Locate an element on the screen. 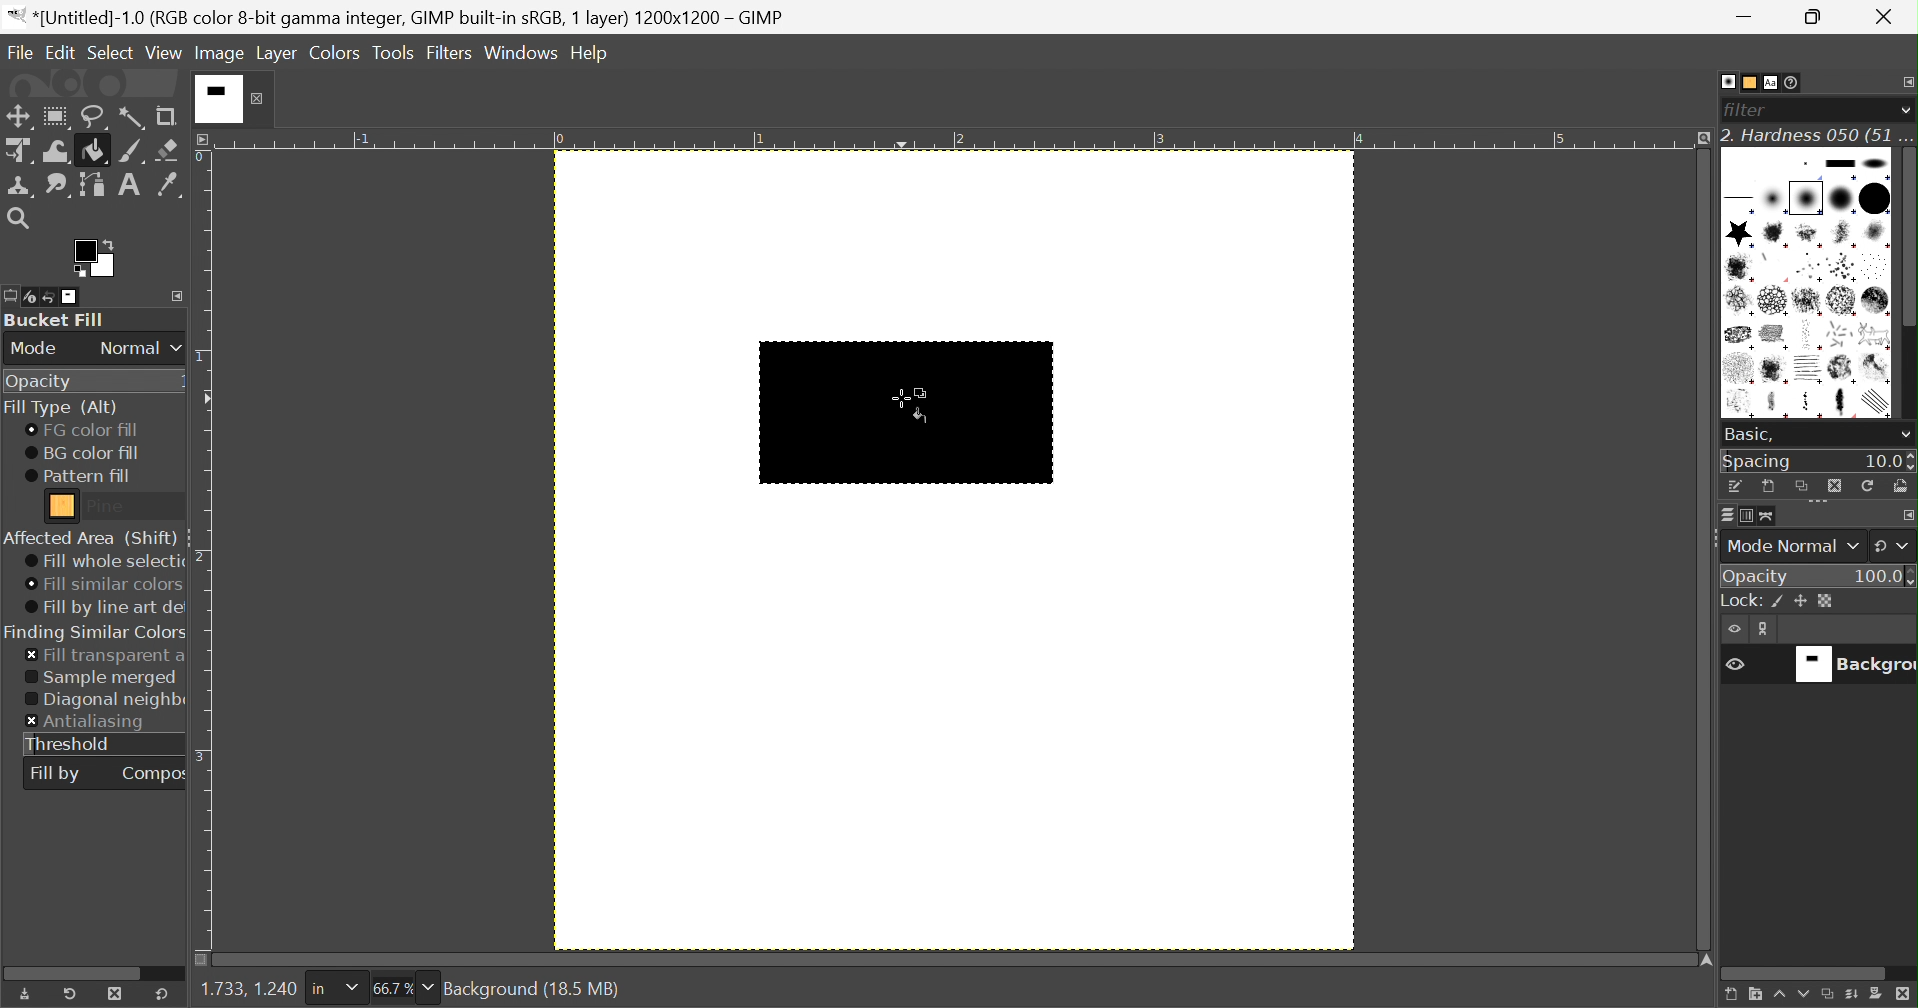 This screenshot has height=1008, width=1918. Eye is located at coordinates (1733, 662).